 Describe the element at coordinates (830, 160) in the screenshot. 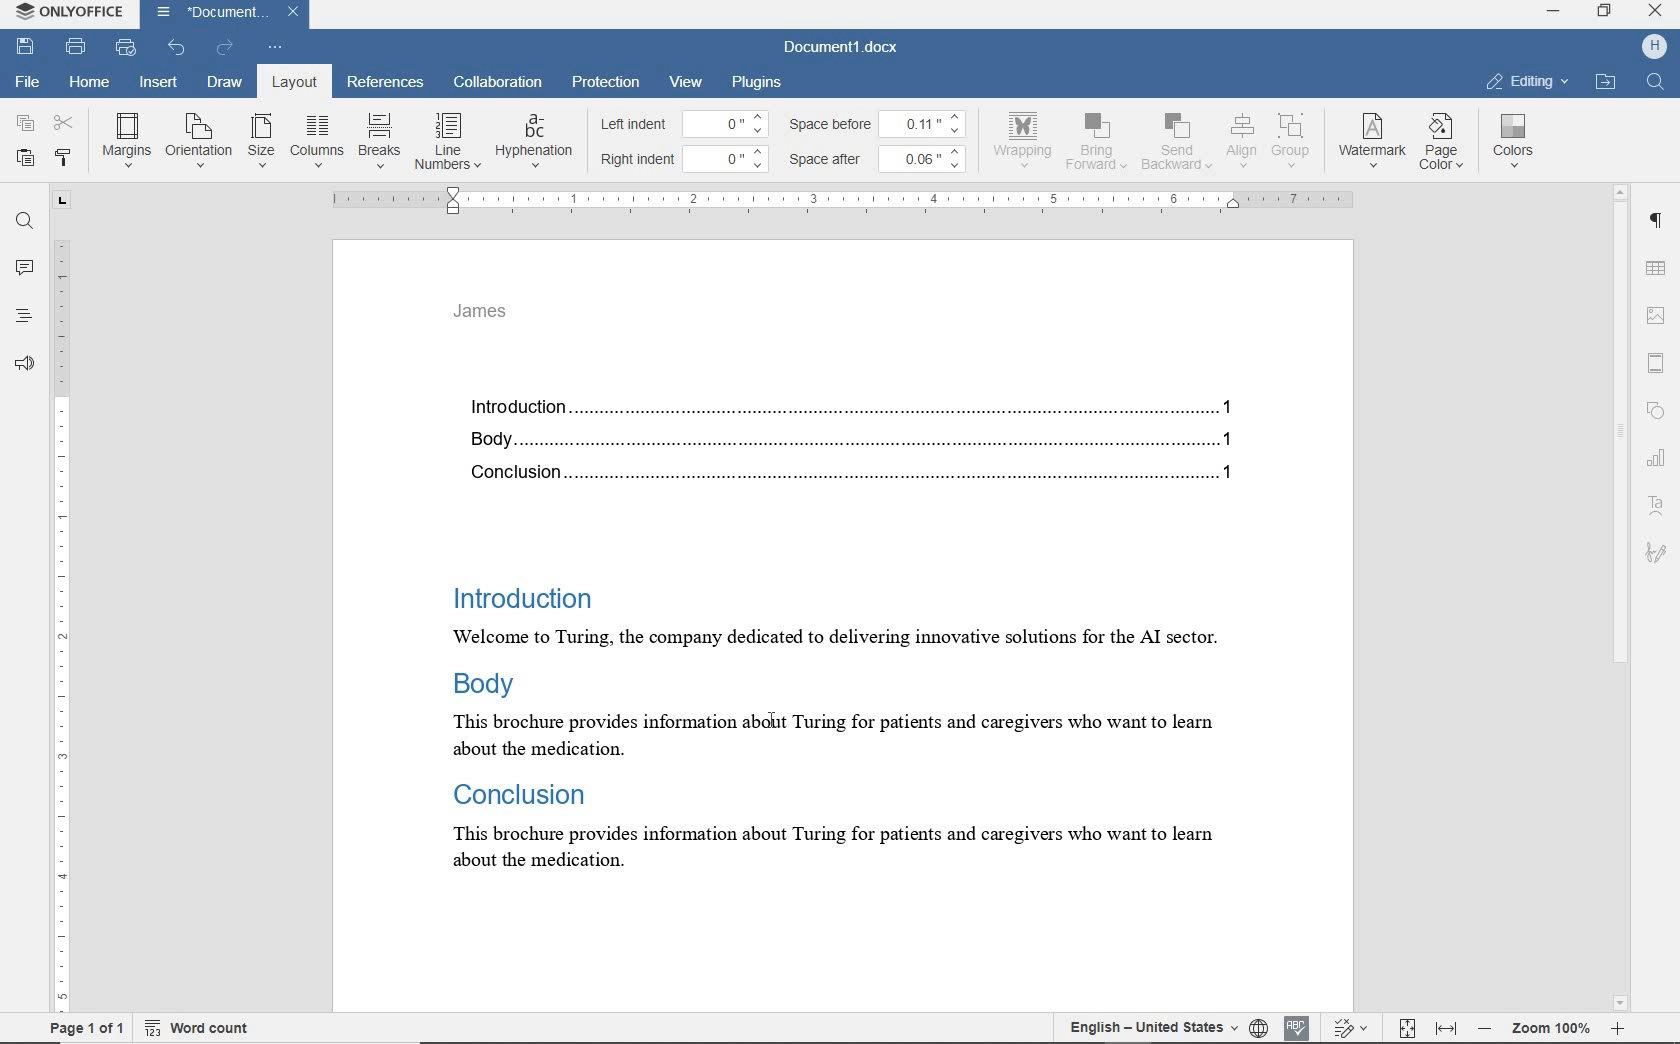

I see `space after` at that location.